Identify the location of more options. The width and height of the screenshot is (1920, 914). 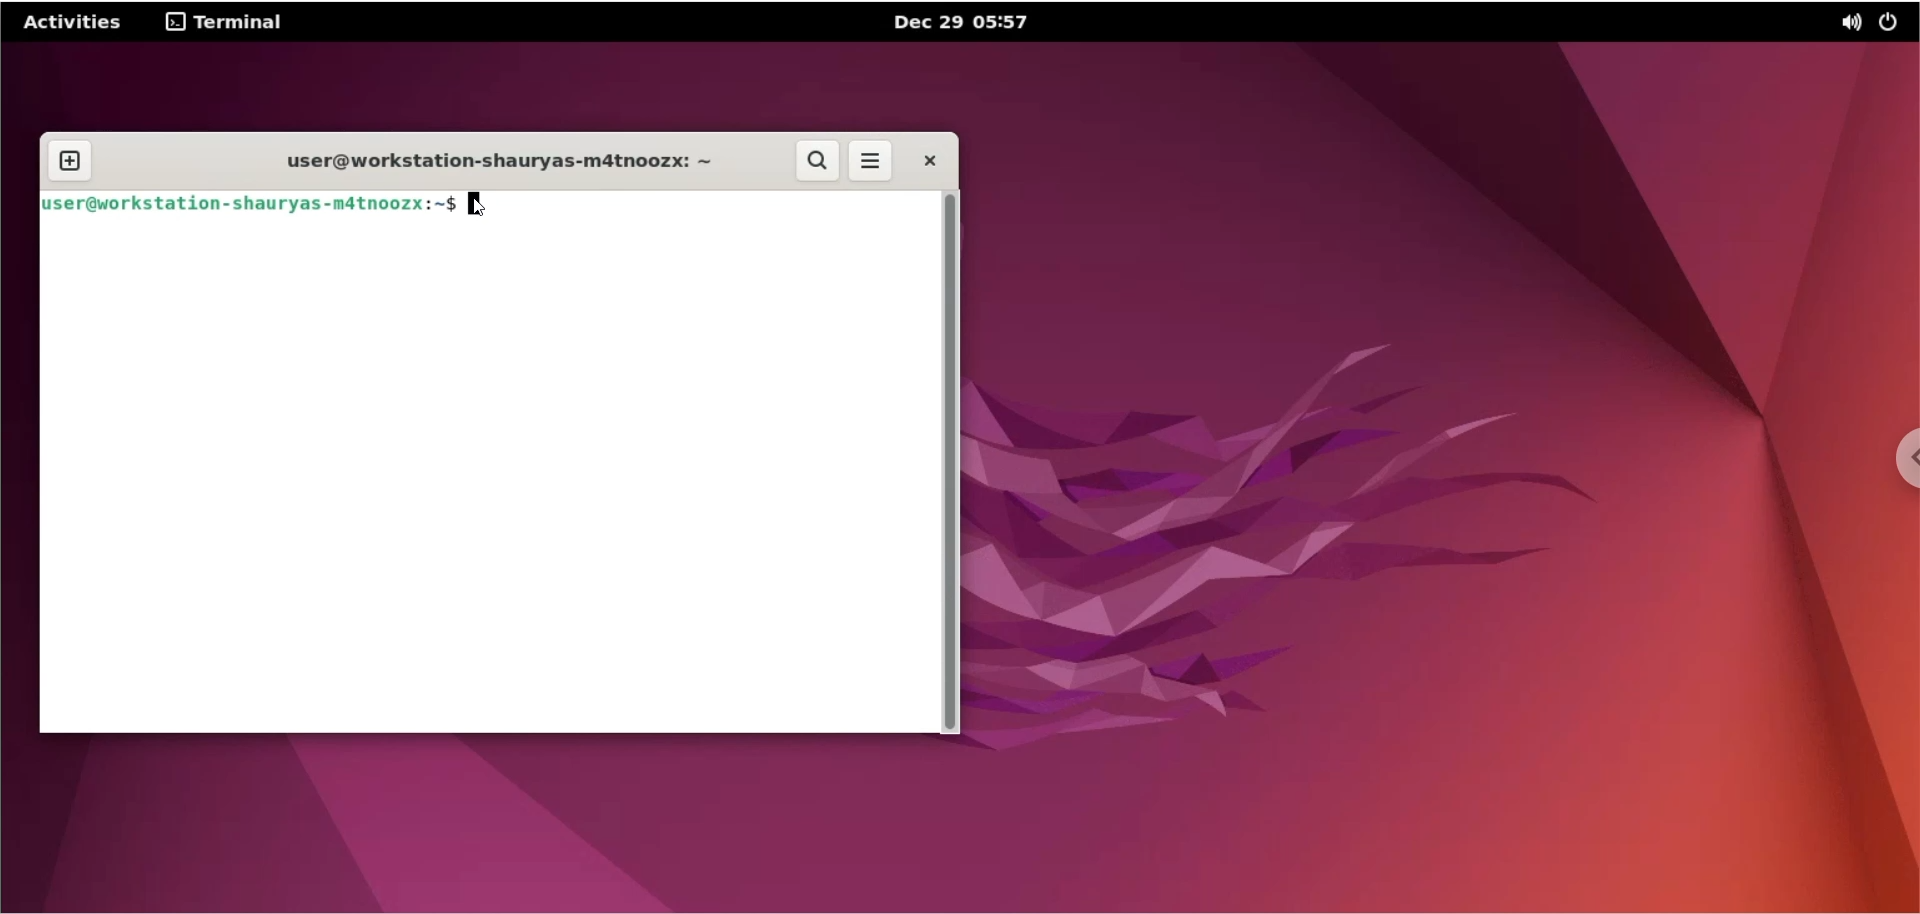
(872, 162).